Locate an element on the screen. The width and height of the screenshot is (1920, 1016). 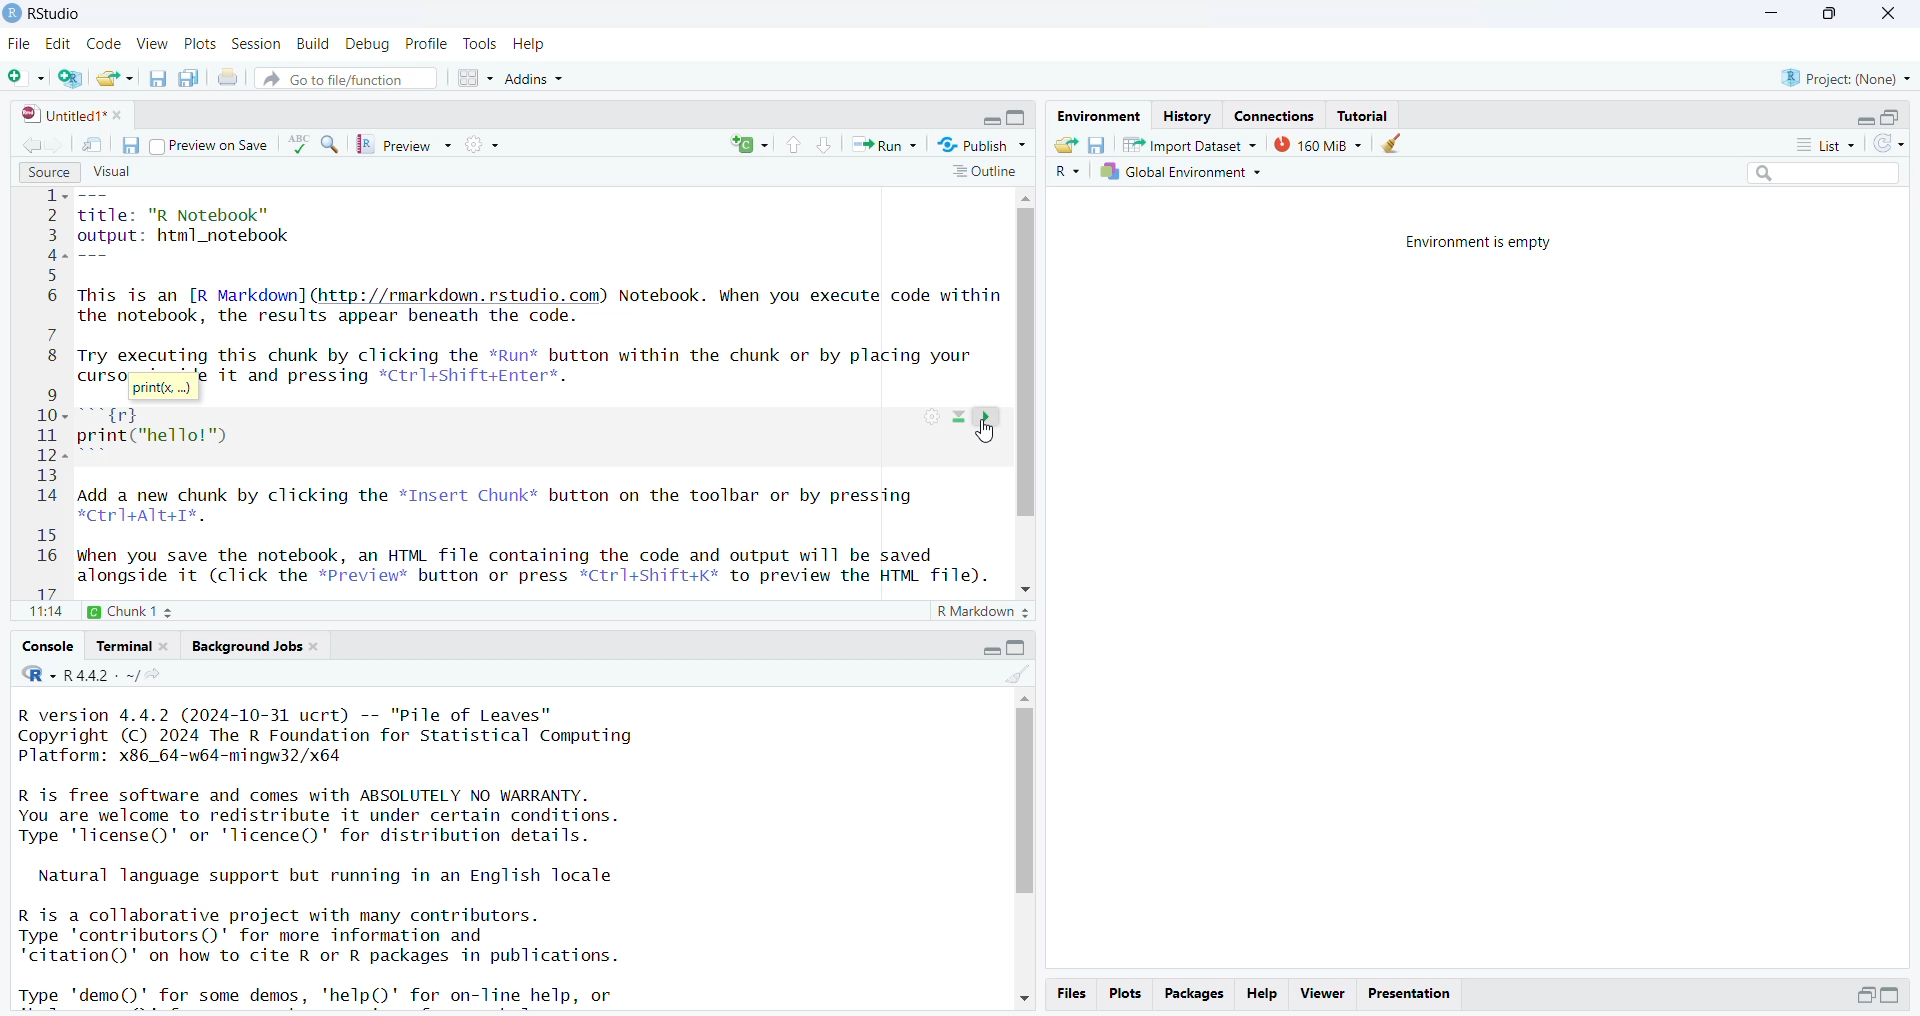
scrollbar is located at coordinates (1028, 395).